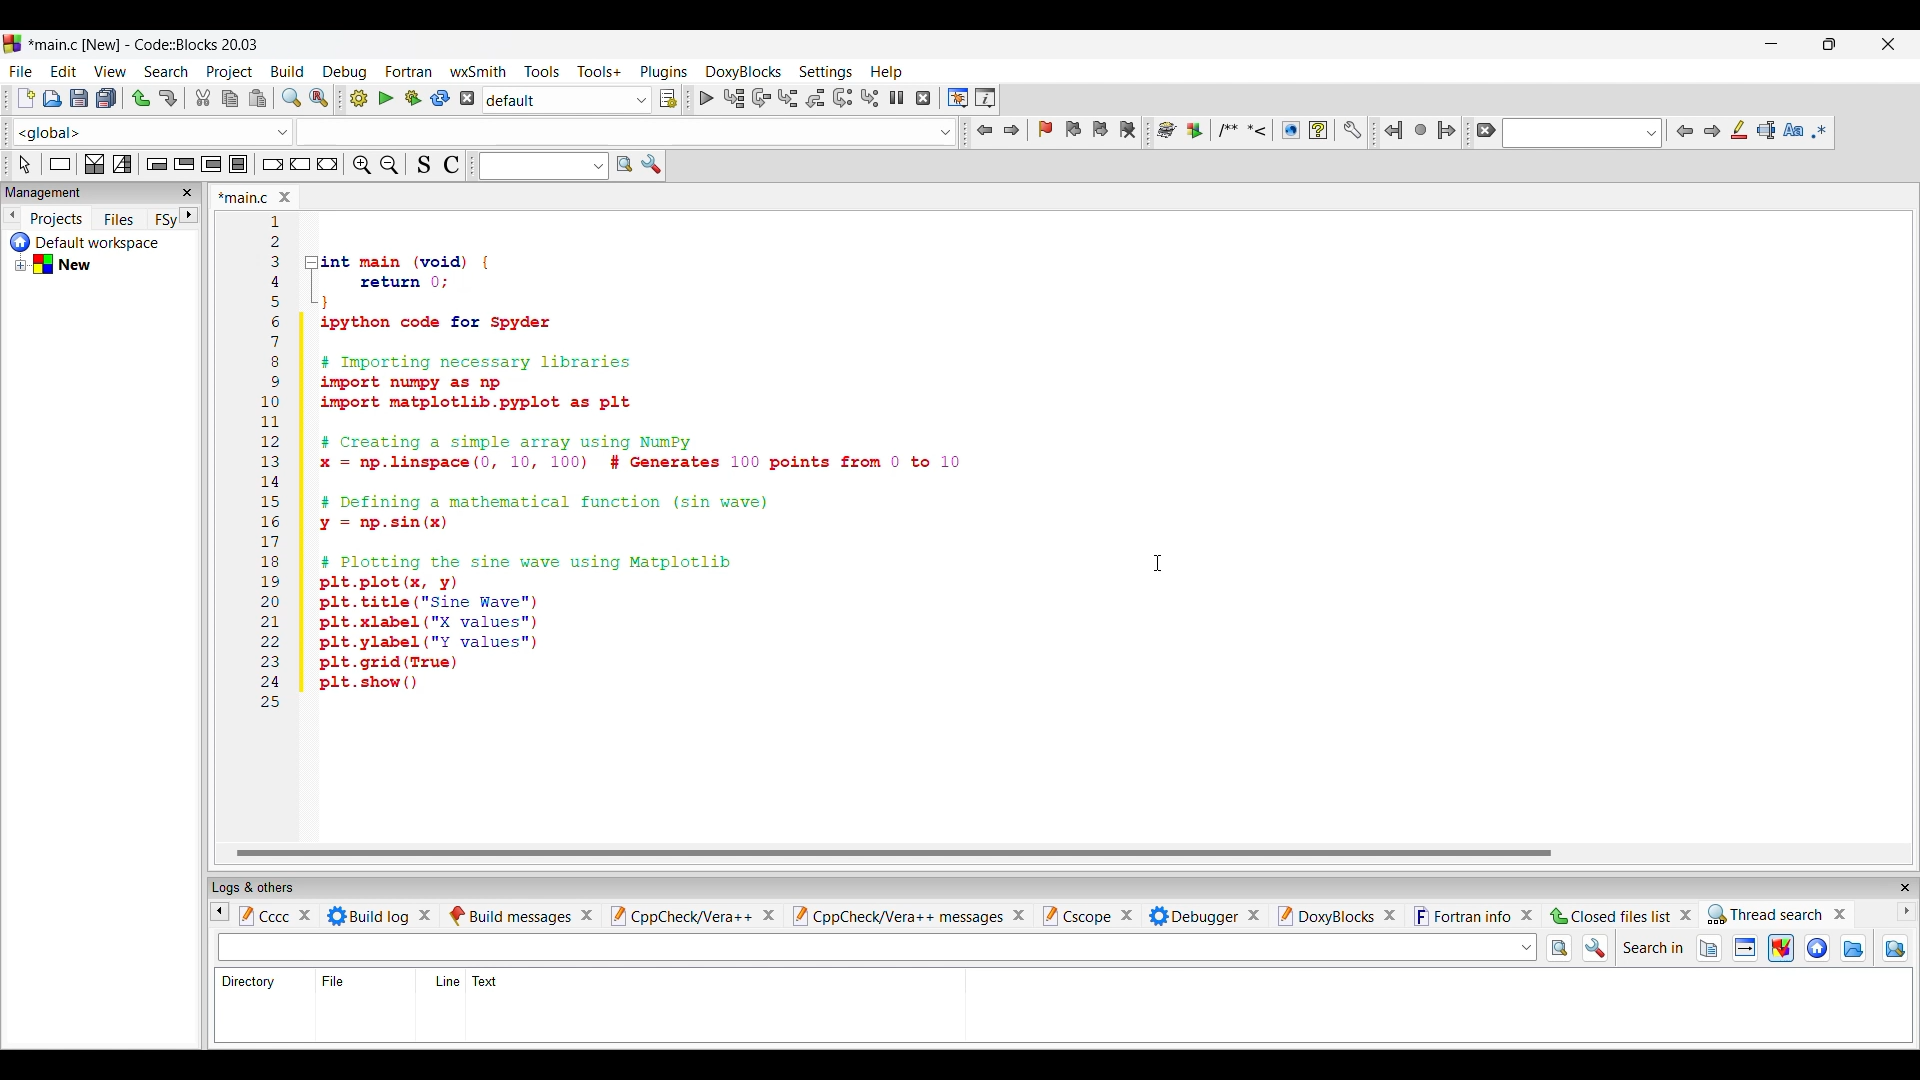  Describe the element at coordinates (93, 239) in the screenshot. I see `Default workspace` at that location.